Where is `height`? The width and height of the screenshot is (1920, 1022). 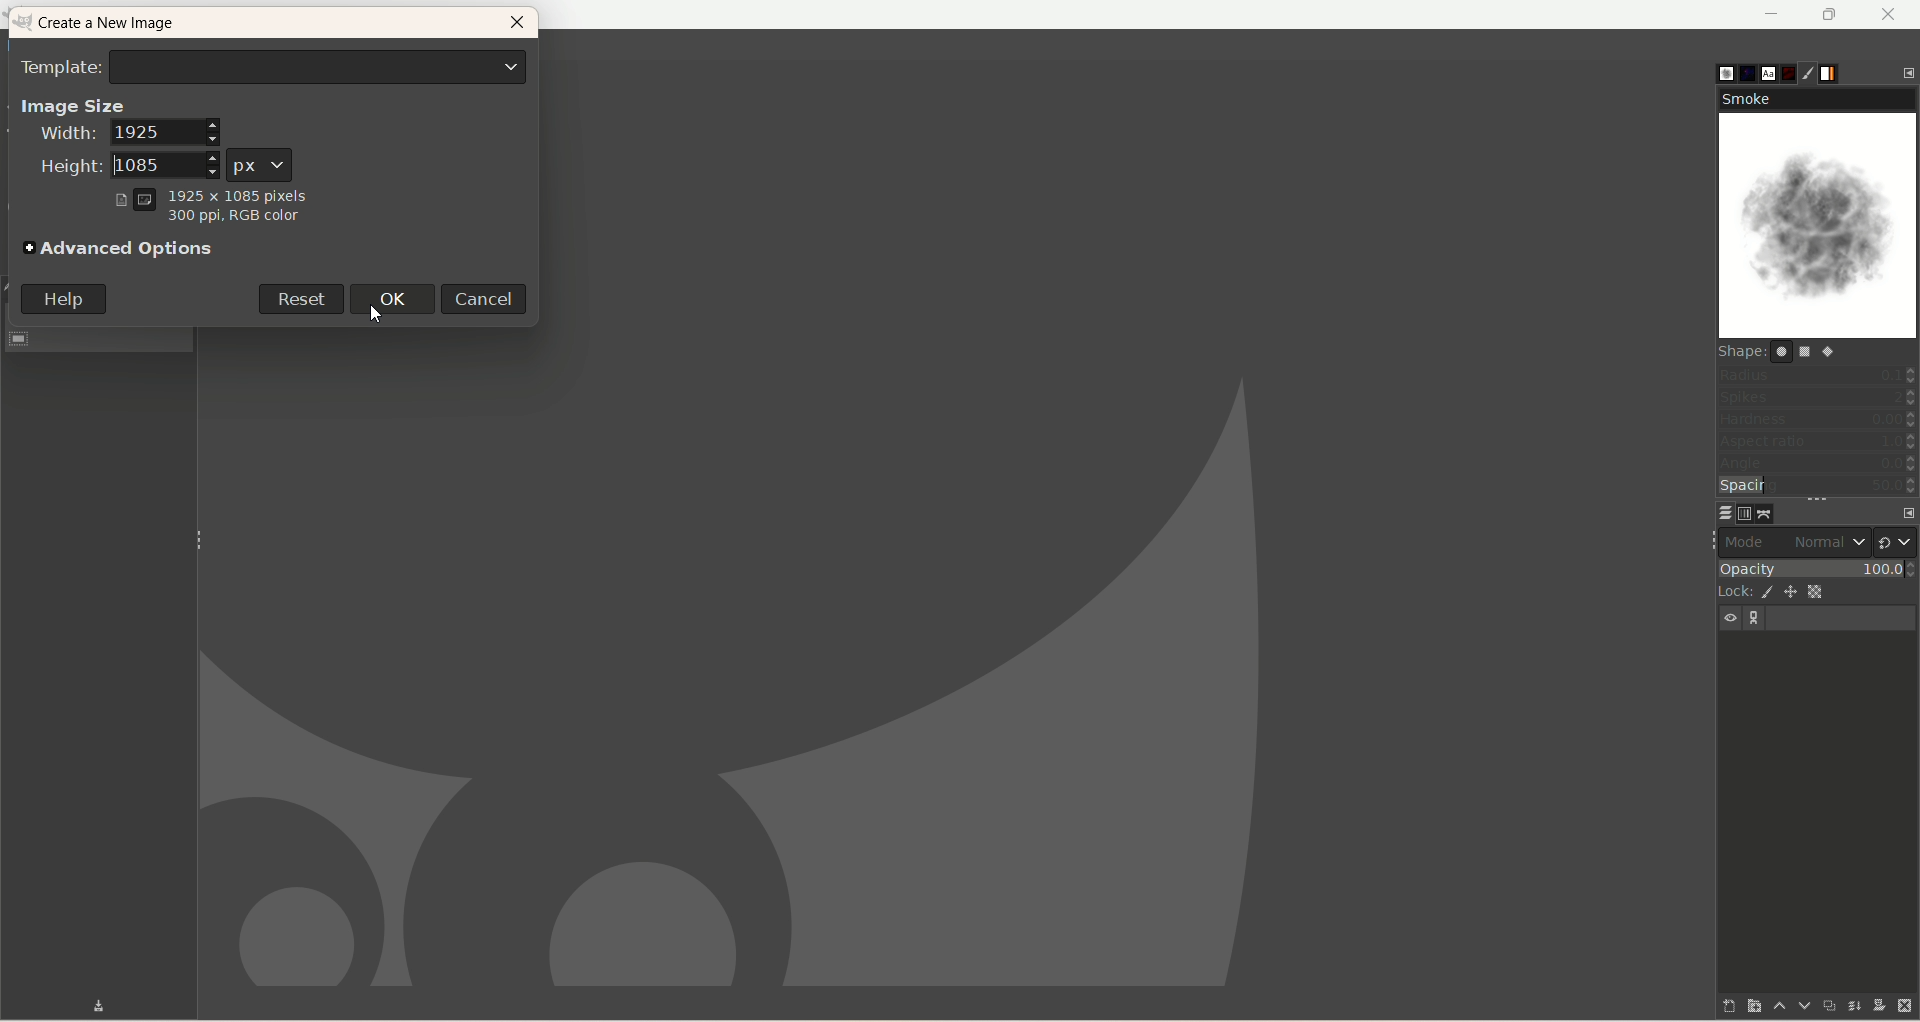 height is located at coordinates (121, 166).